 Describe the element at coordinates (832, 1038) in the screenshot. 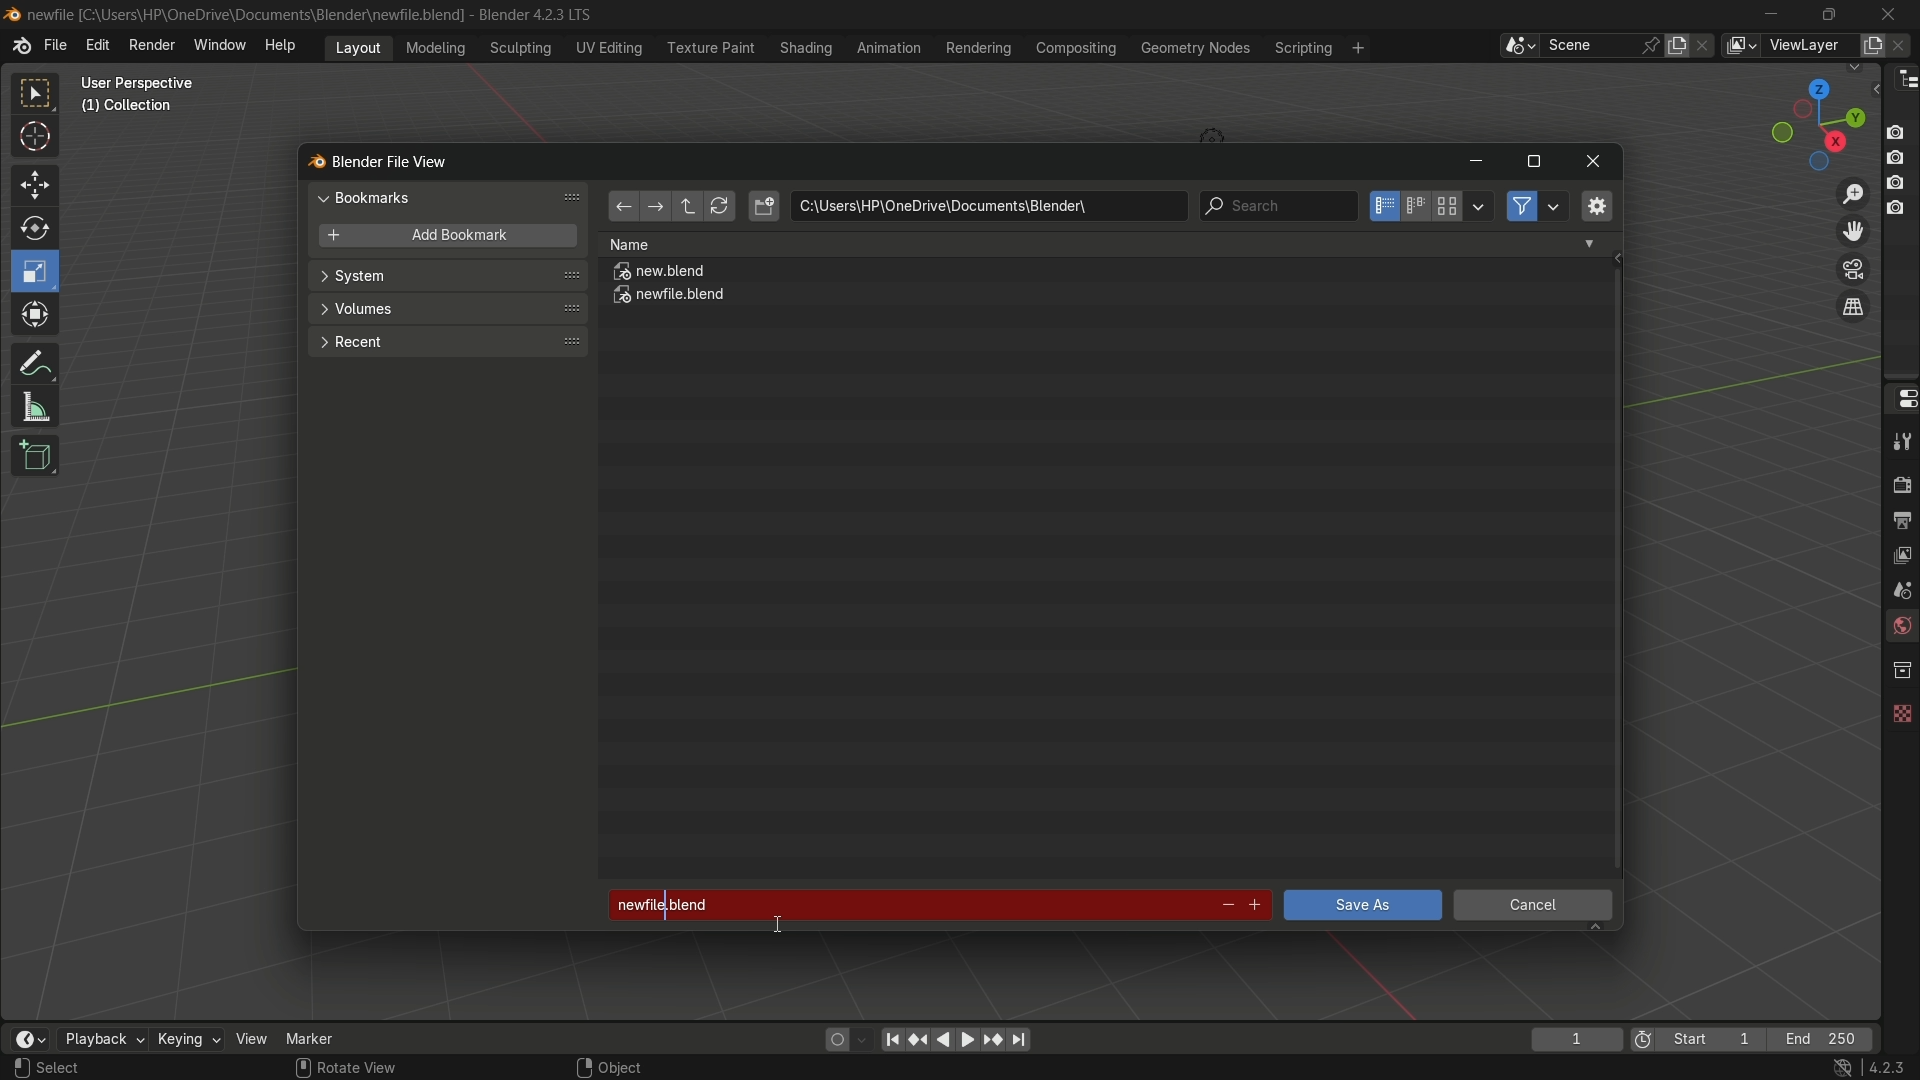

I see `auto keying` at that location.